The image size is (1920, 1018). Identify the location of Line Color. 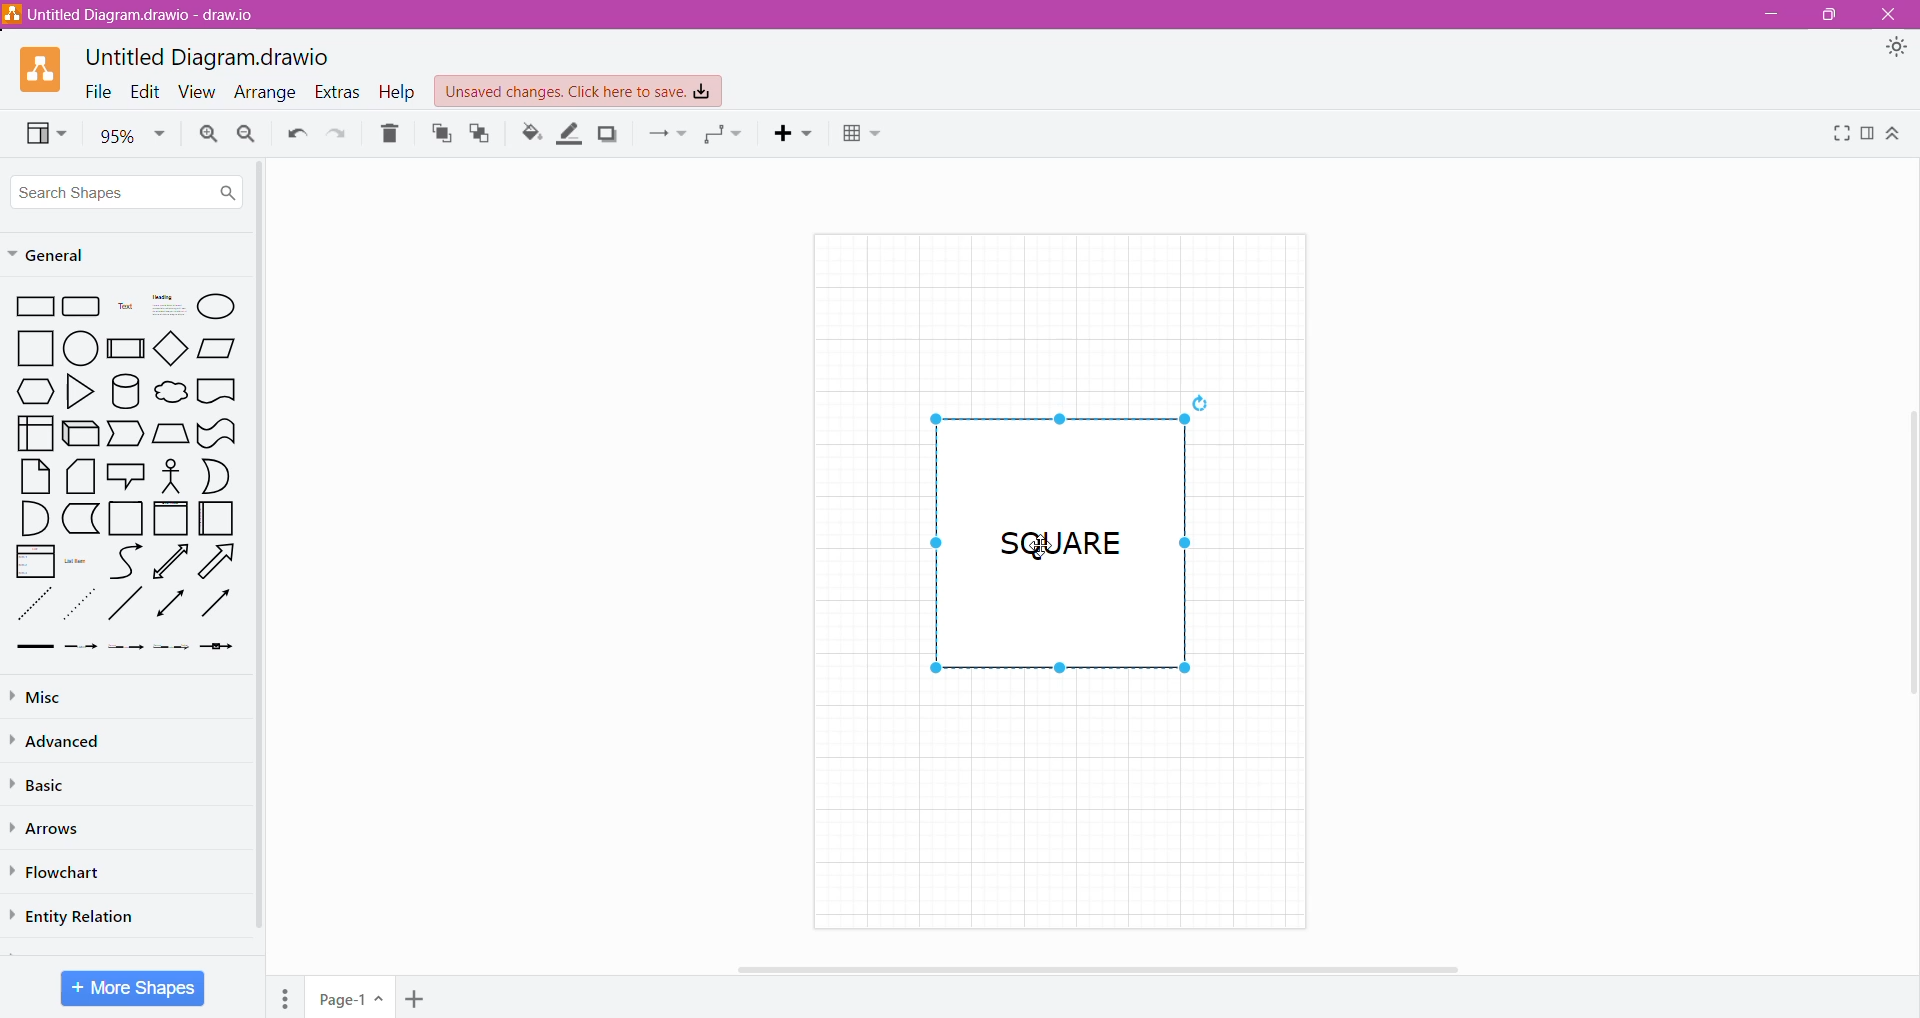
(571, 135).